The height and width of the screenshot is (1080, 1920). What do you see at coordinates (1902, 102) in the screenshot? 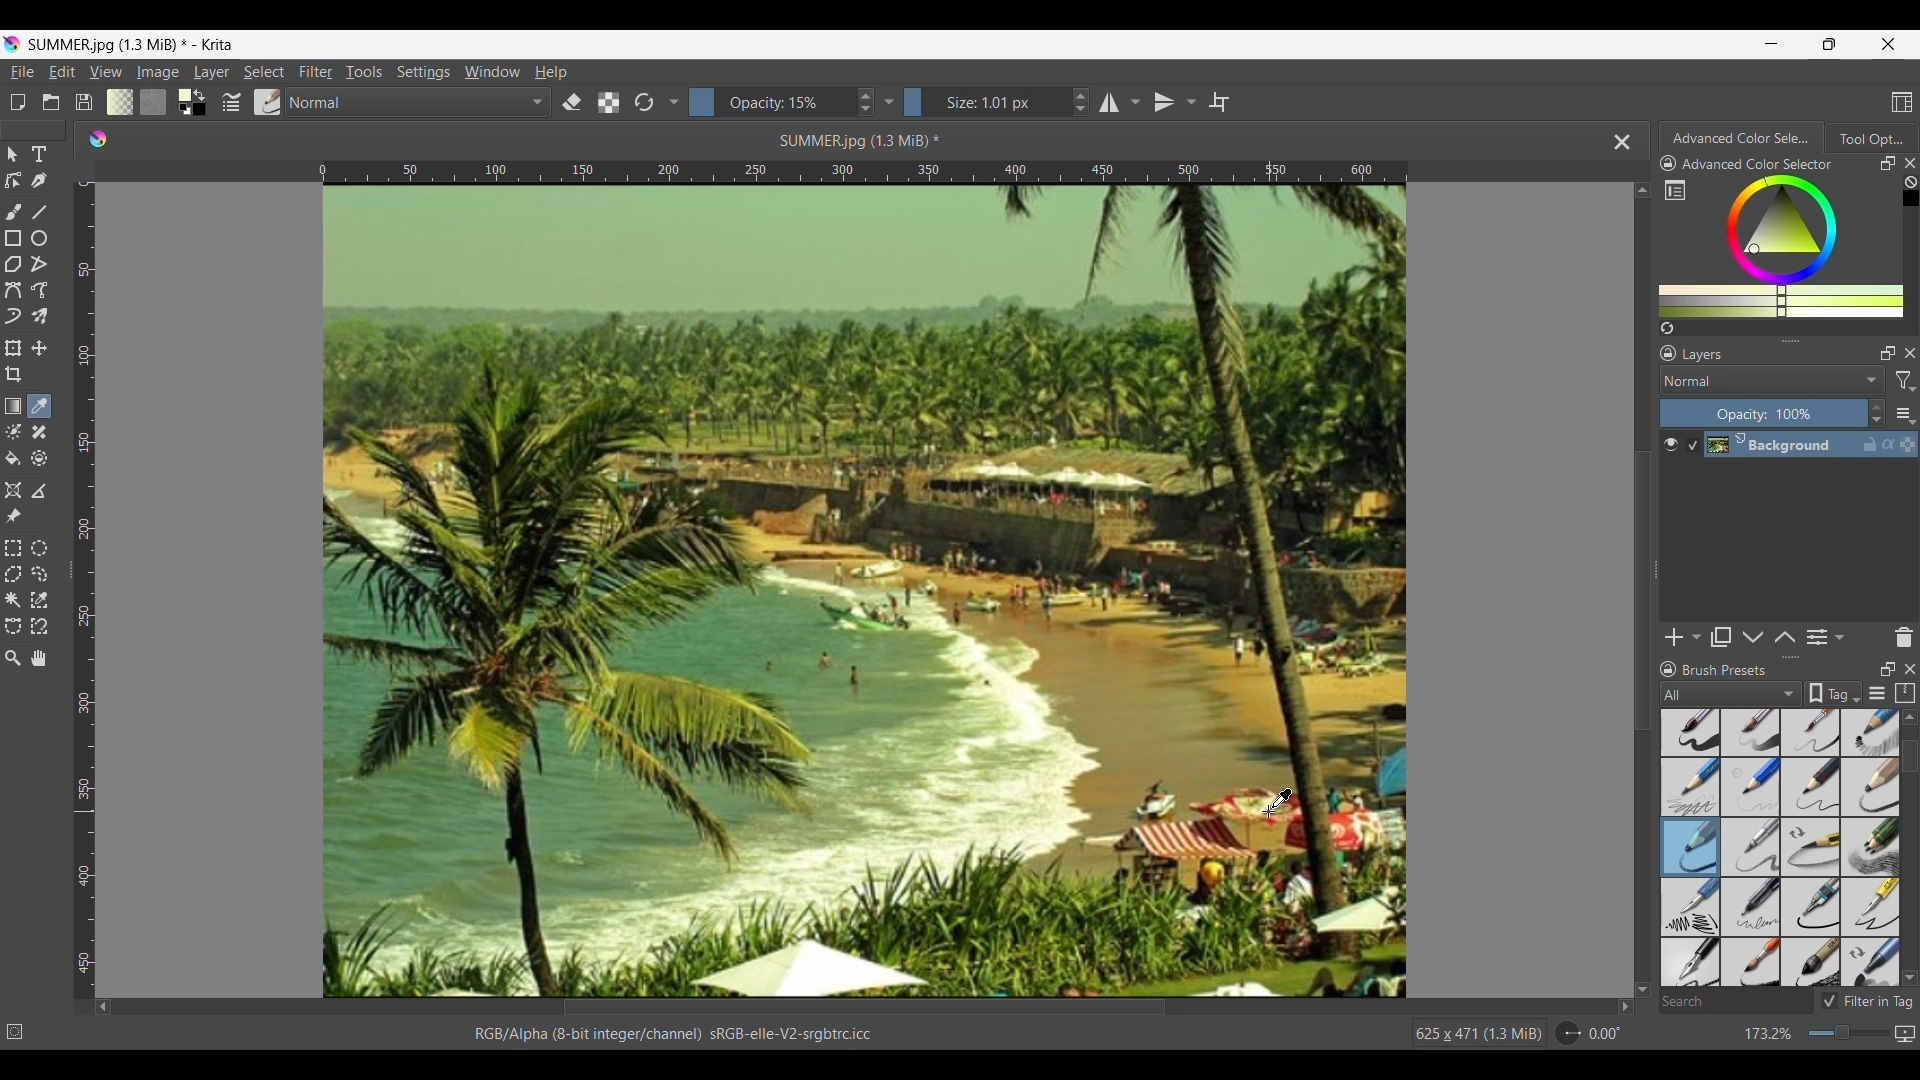
I see `Choose workspace` at bounding box center [1902, 102].